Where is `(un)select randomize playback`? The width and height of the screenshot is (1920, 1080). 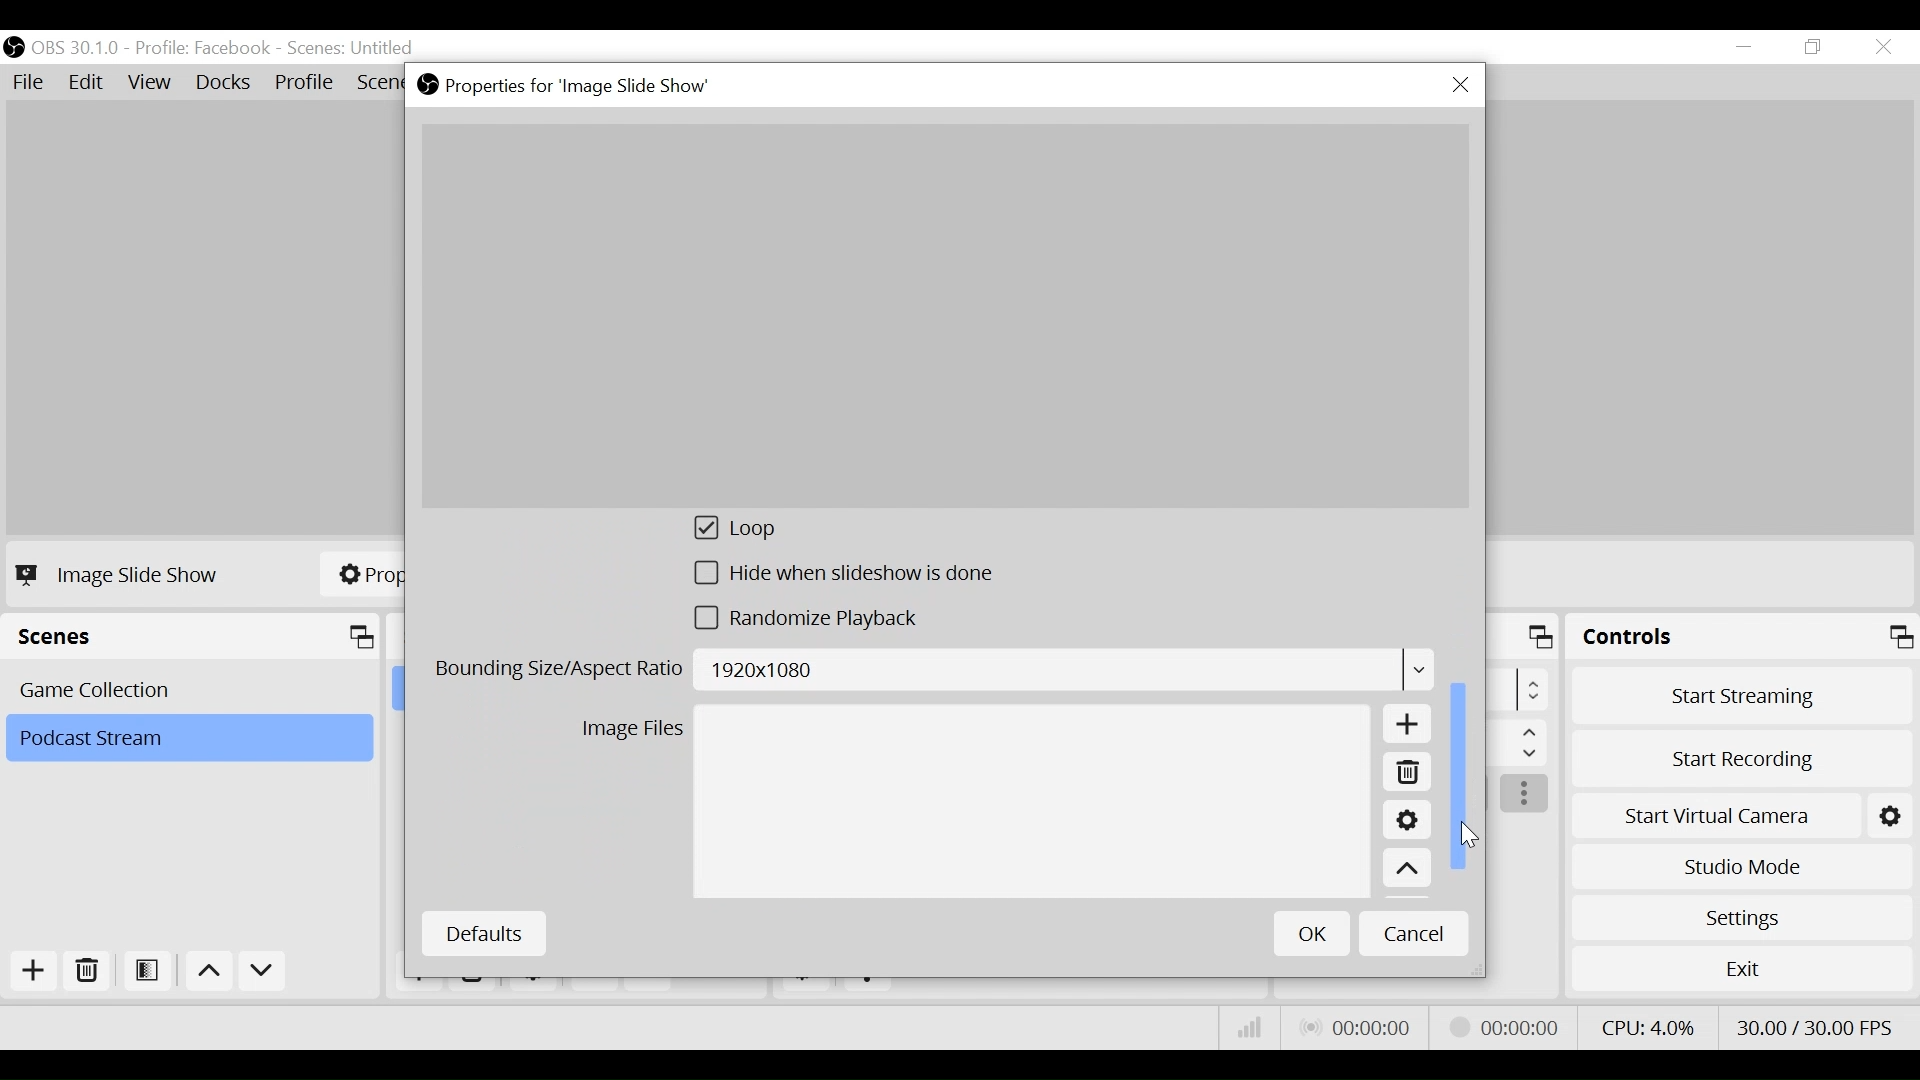 (un)select randomize playback is located at coordinates (817, 620).